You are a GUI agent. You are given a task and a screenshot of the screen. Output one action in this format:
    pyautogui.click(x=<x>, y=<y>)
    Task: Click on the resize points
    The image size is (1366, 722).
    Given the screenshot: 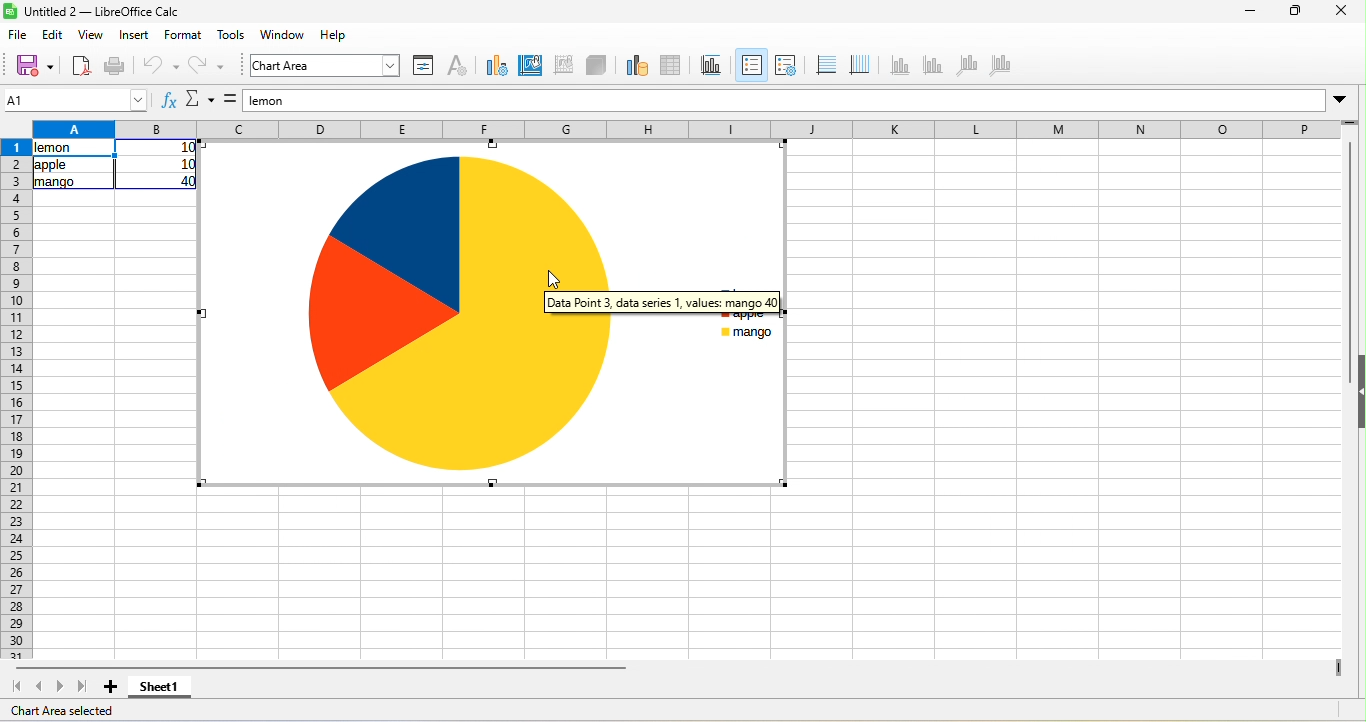 What is the action you would take?
    pyautogui.click(x=490, y=144)
    